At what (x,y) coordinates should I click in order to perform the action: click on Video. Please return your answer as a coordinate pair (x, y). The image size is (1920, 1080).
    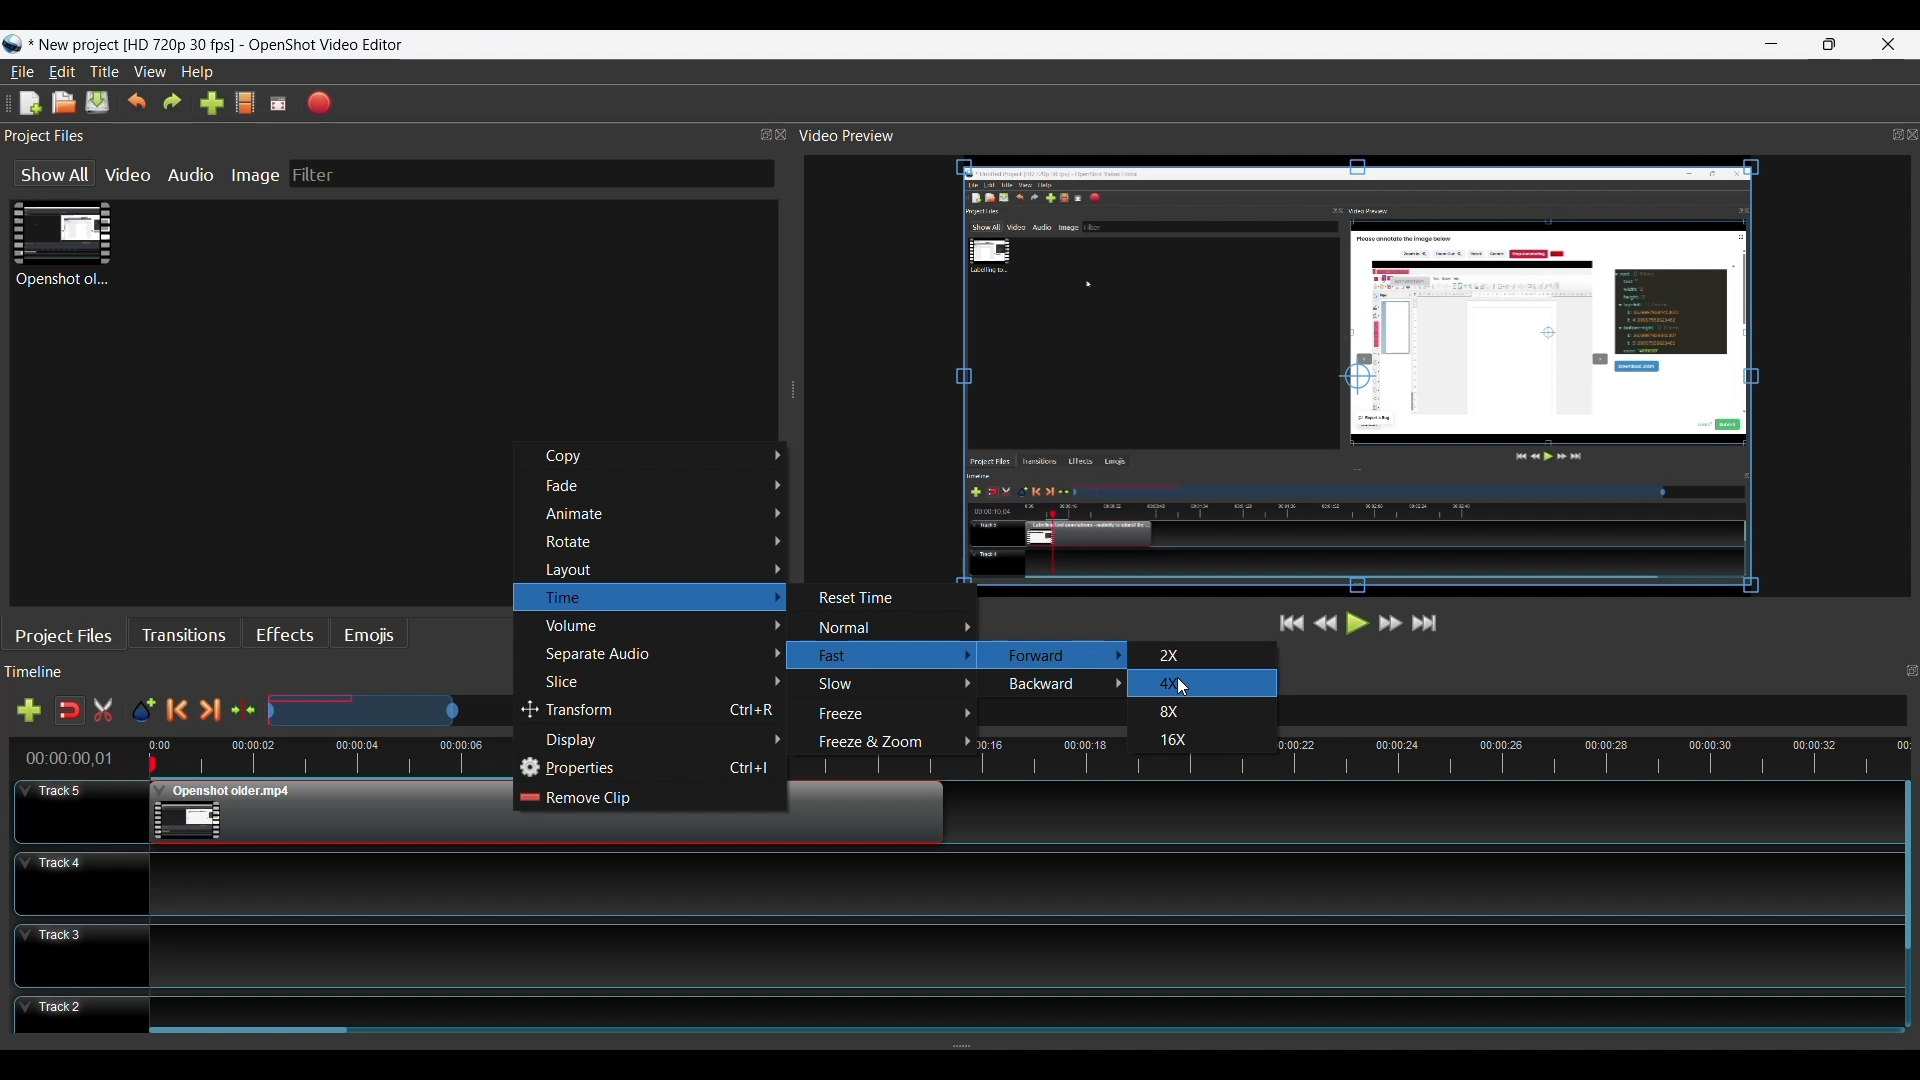
    Looking at the image, I should click on (129, 175).